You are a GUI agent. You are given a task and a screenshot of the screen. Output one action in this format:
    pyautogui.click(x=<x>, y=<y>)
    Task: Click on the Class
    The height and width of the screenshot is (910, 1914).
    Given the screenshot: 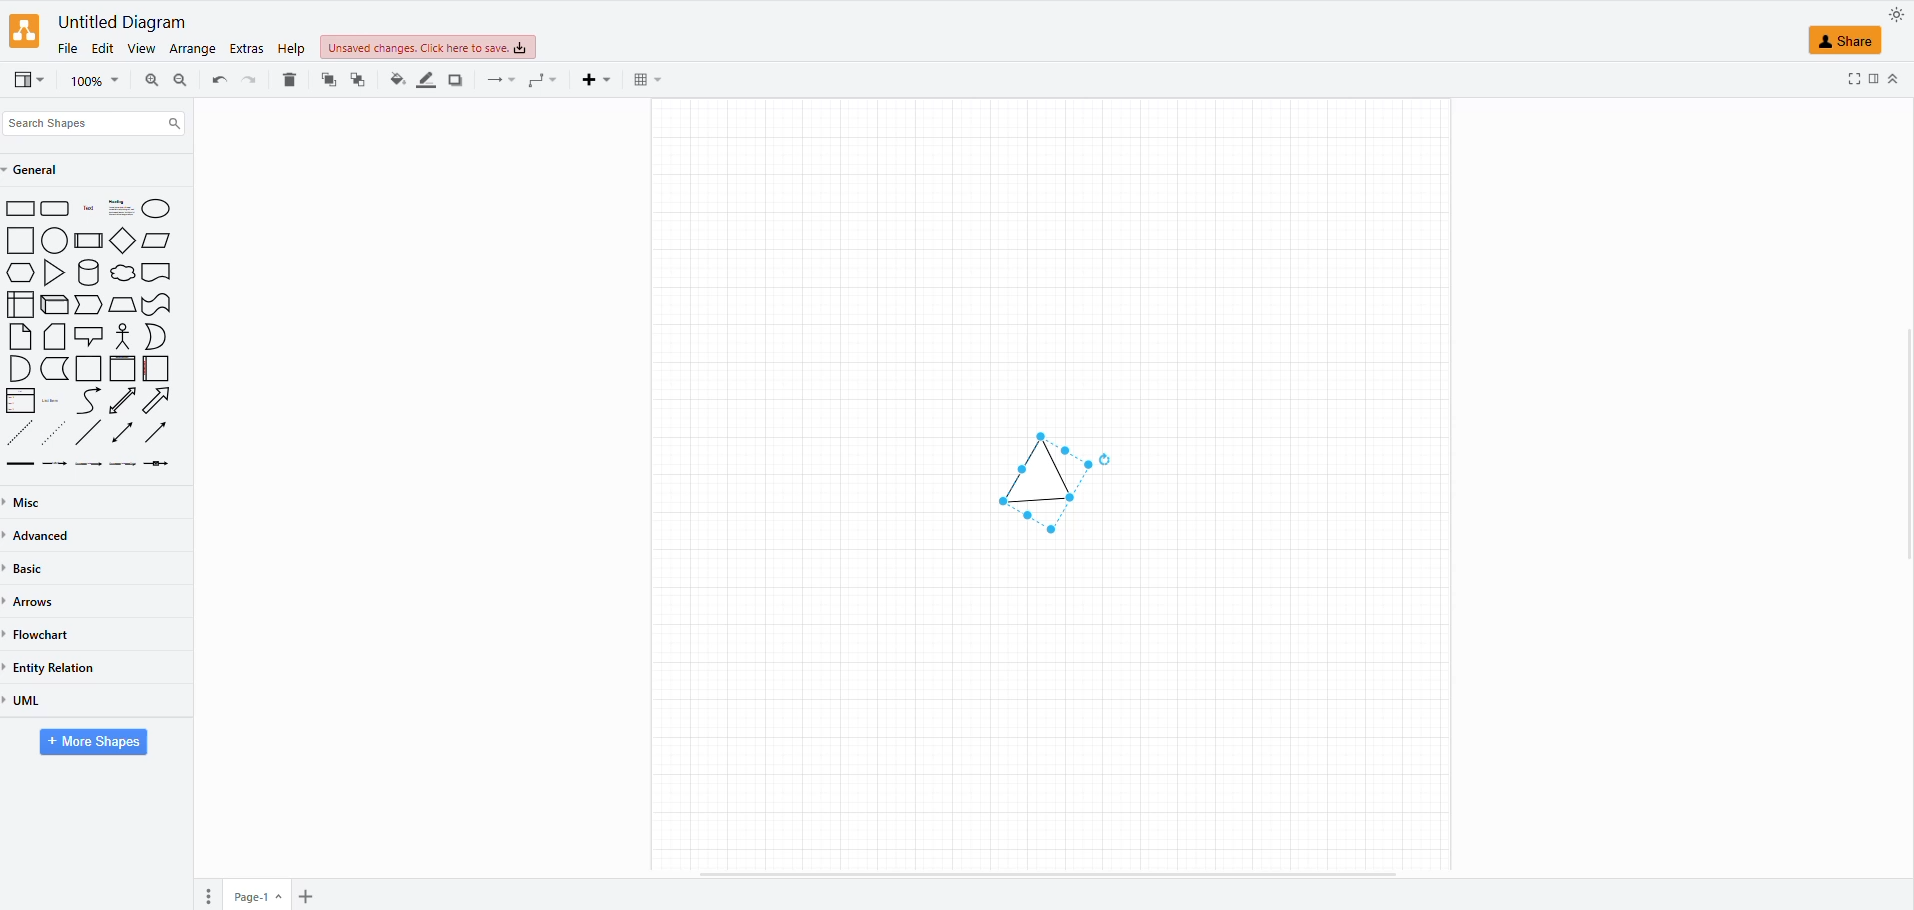 What is the action you would take?
    pyautogui.click(x=21, y=401)
    